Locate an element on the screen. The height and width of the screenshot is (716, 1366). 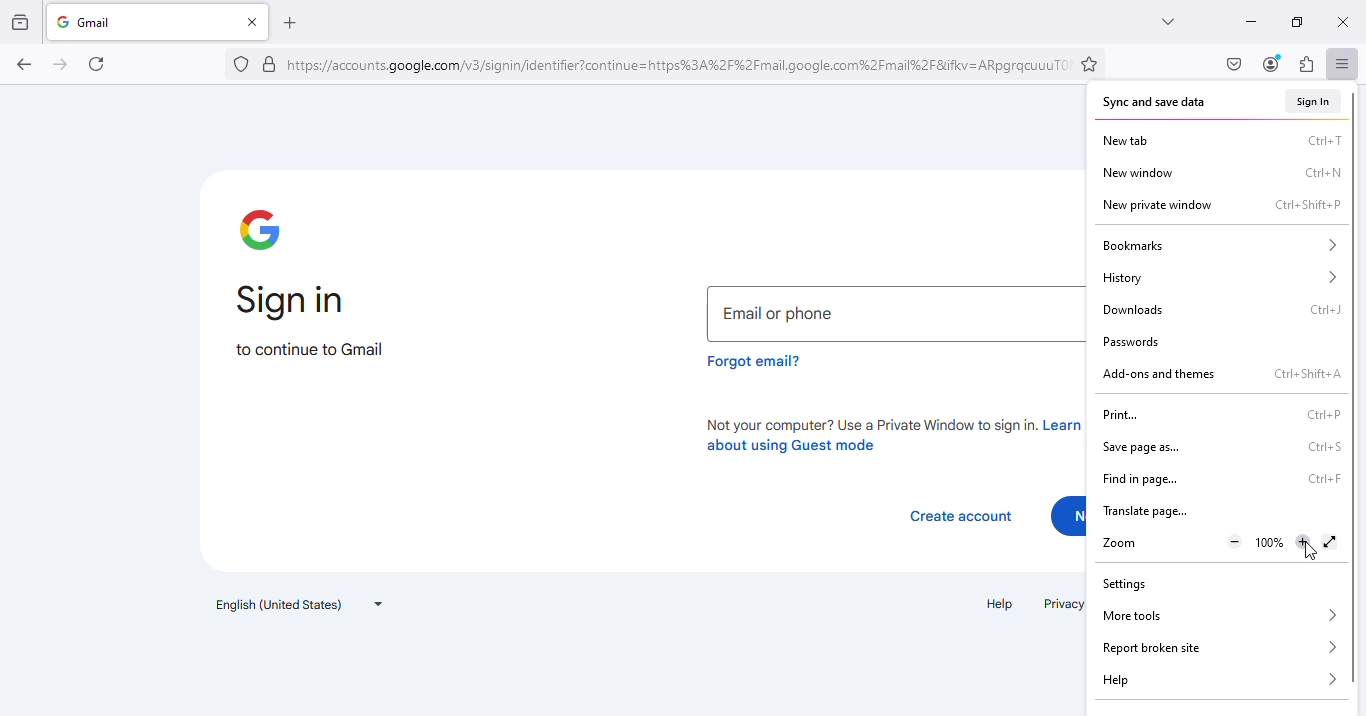
sign in is located at coordinates (1313, 102).